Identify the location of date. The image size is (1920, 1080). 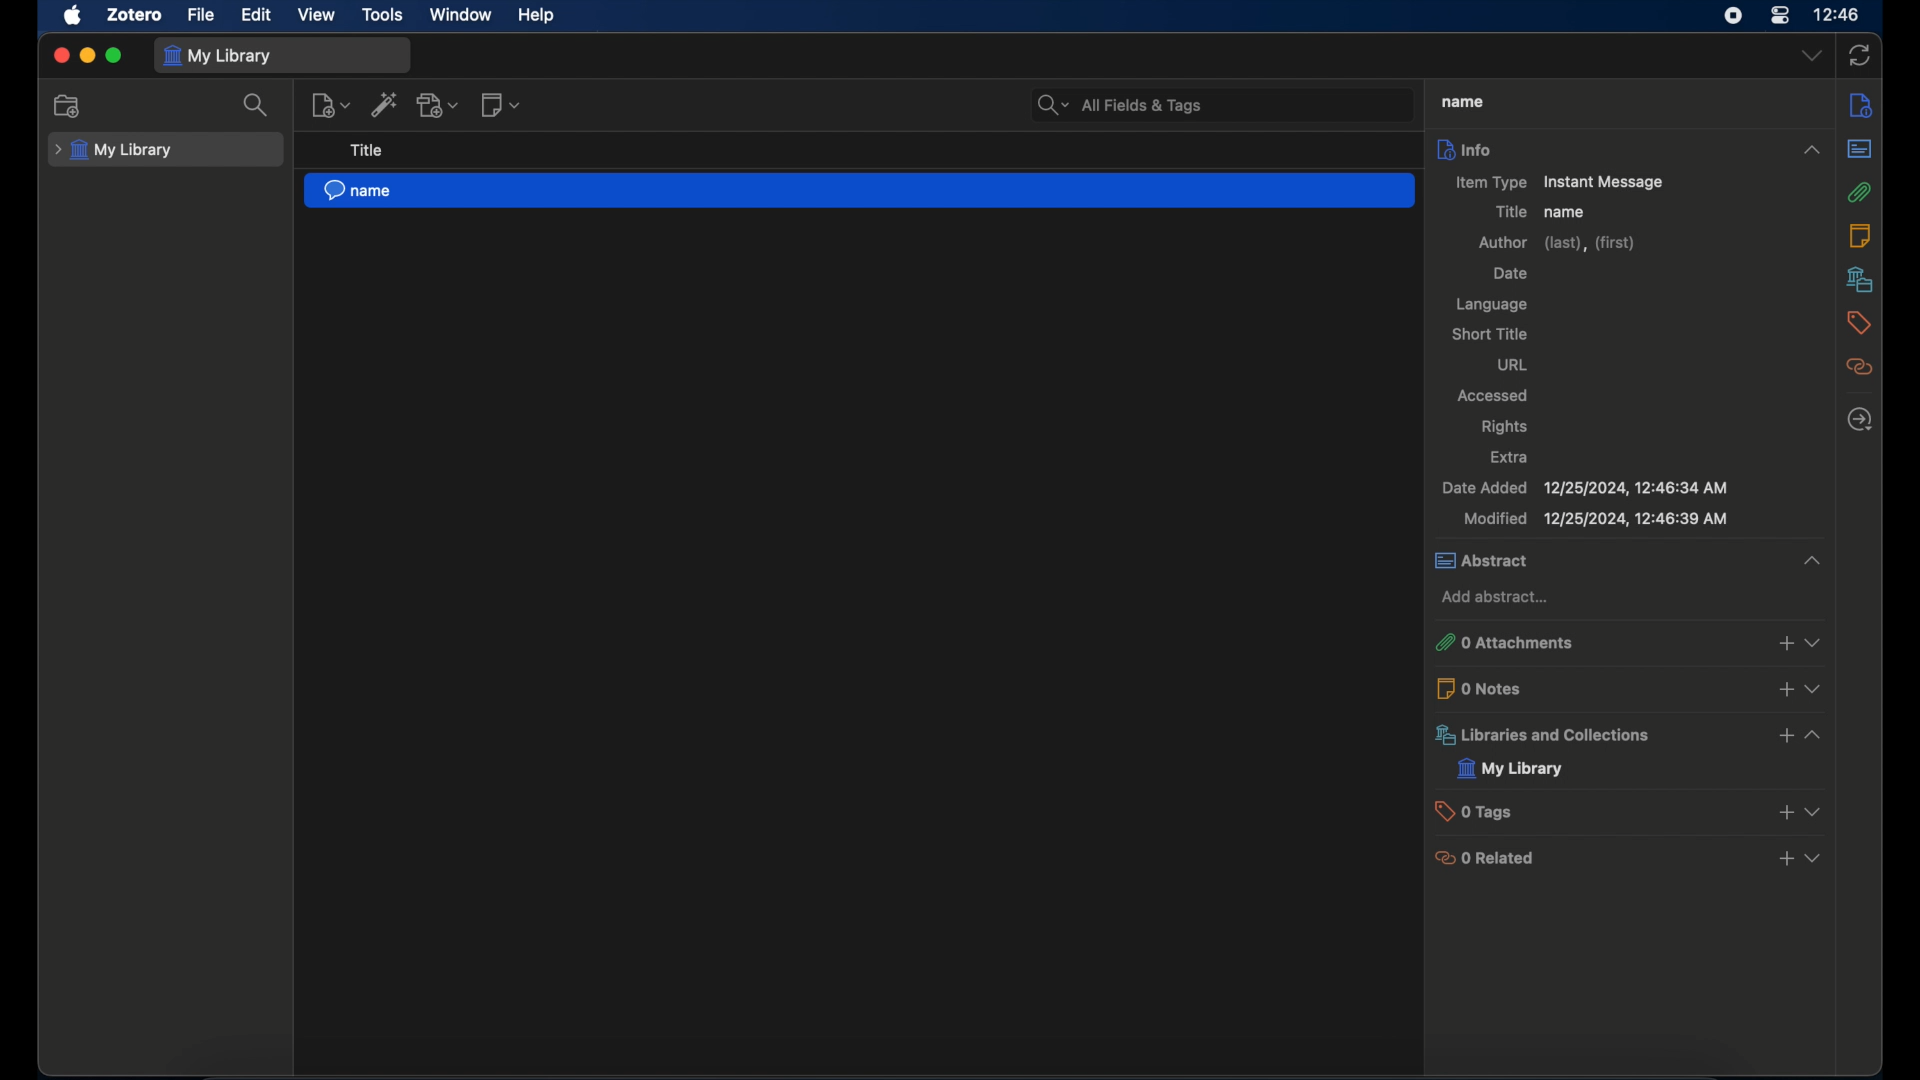
(1510, 273).